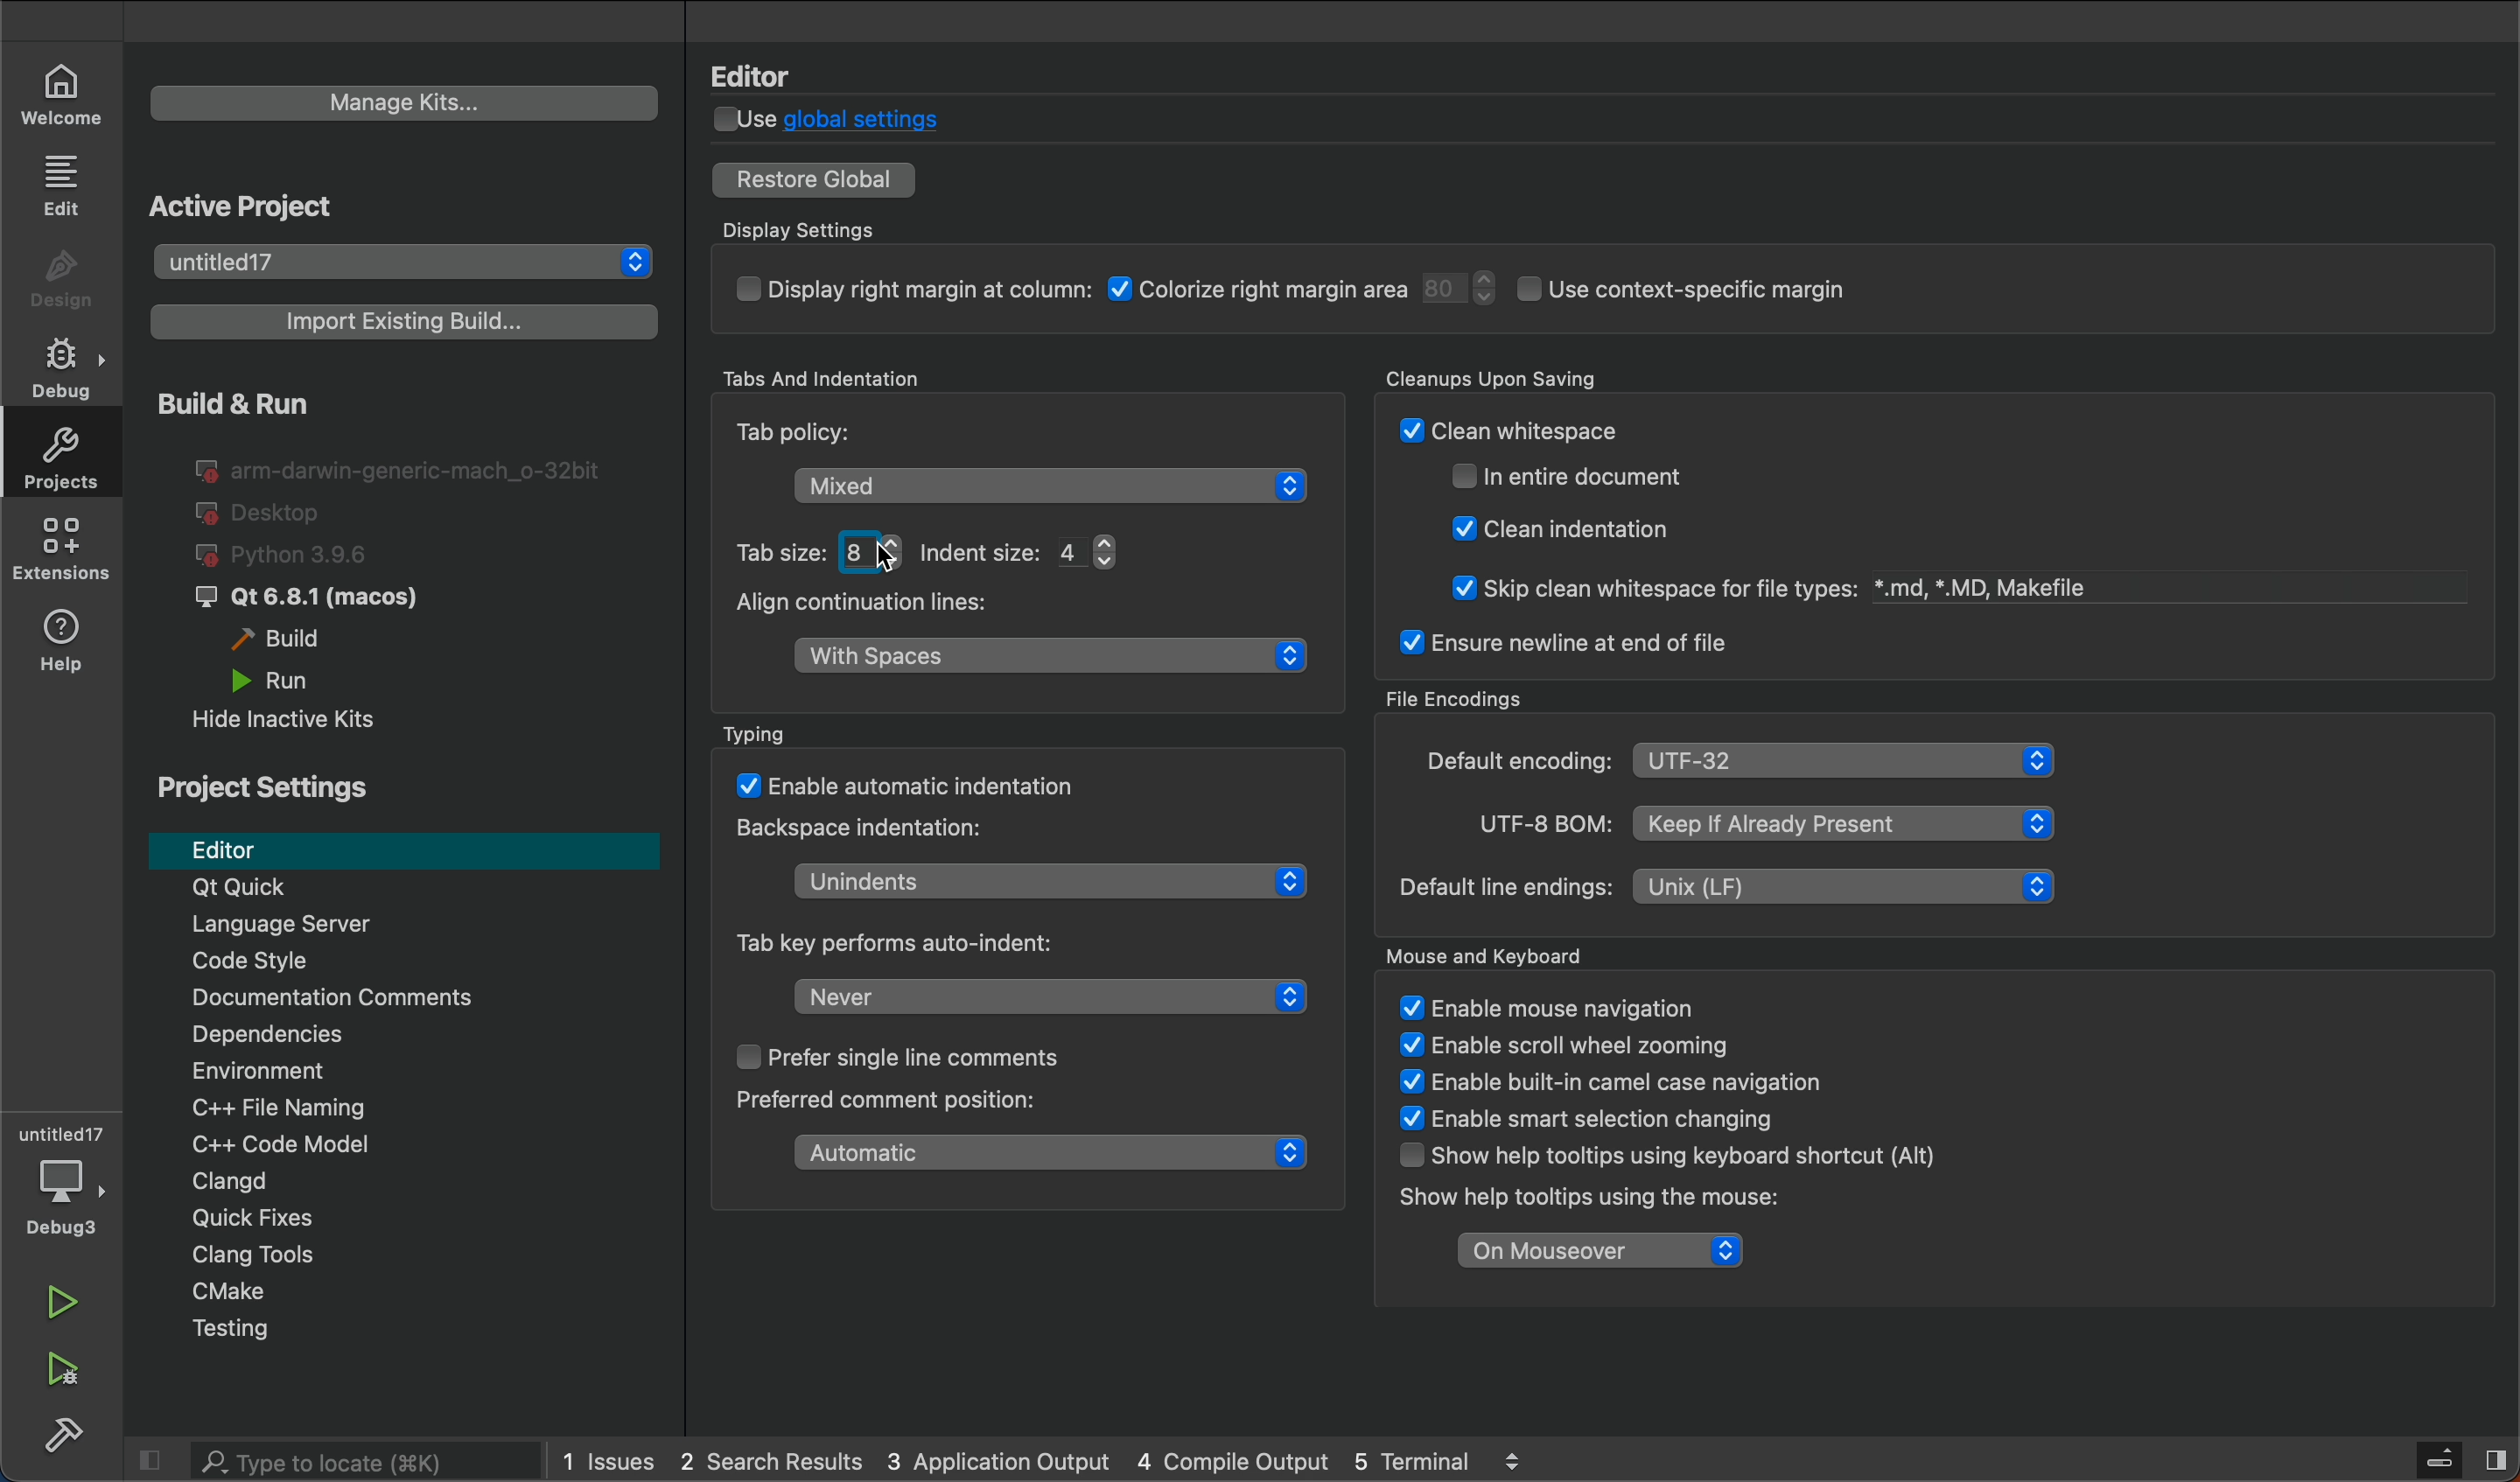 The image size is (2520, 1482). I want to click on , so click(936, 788).